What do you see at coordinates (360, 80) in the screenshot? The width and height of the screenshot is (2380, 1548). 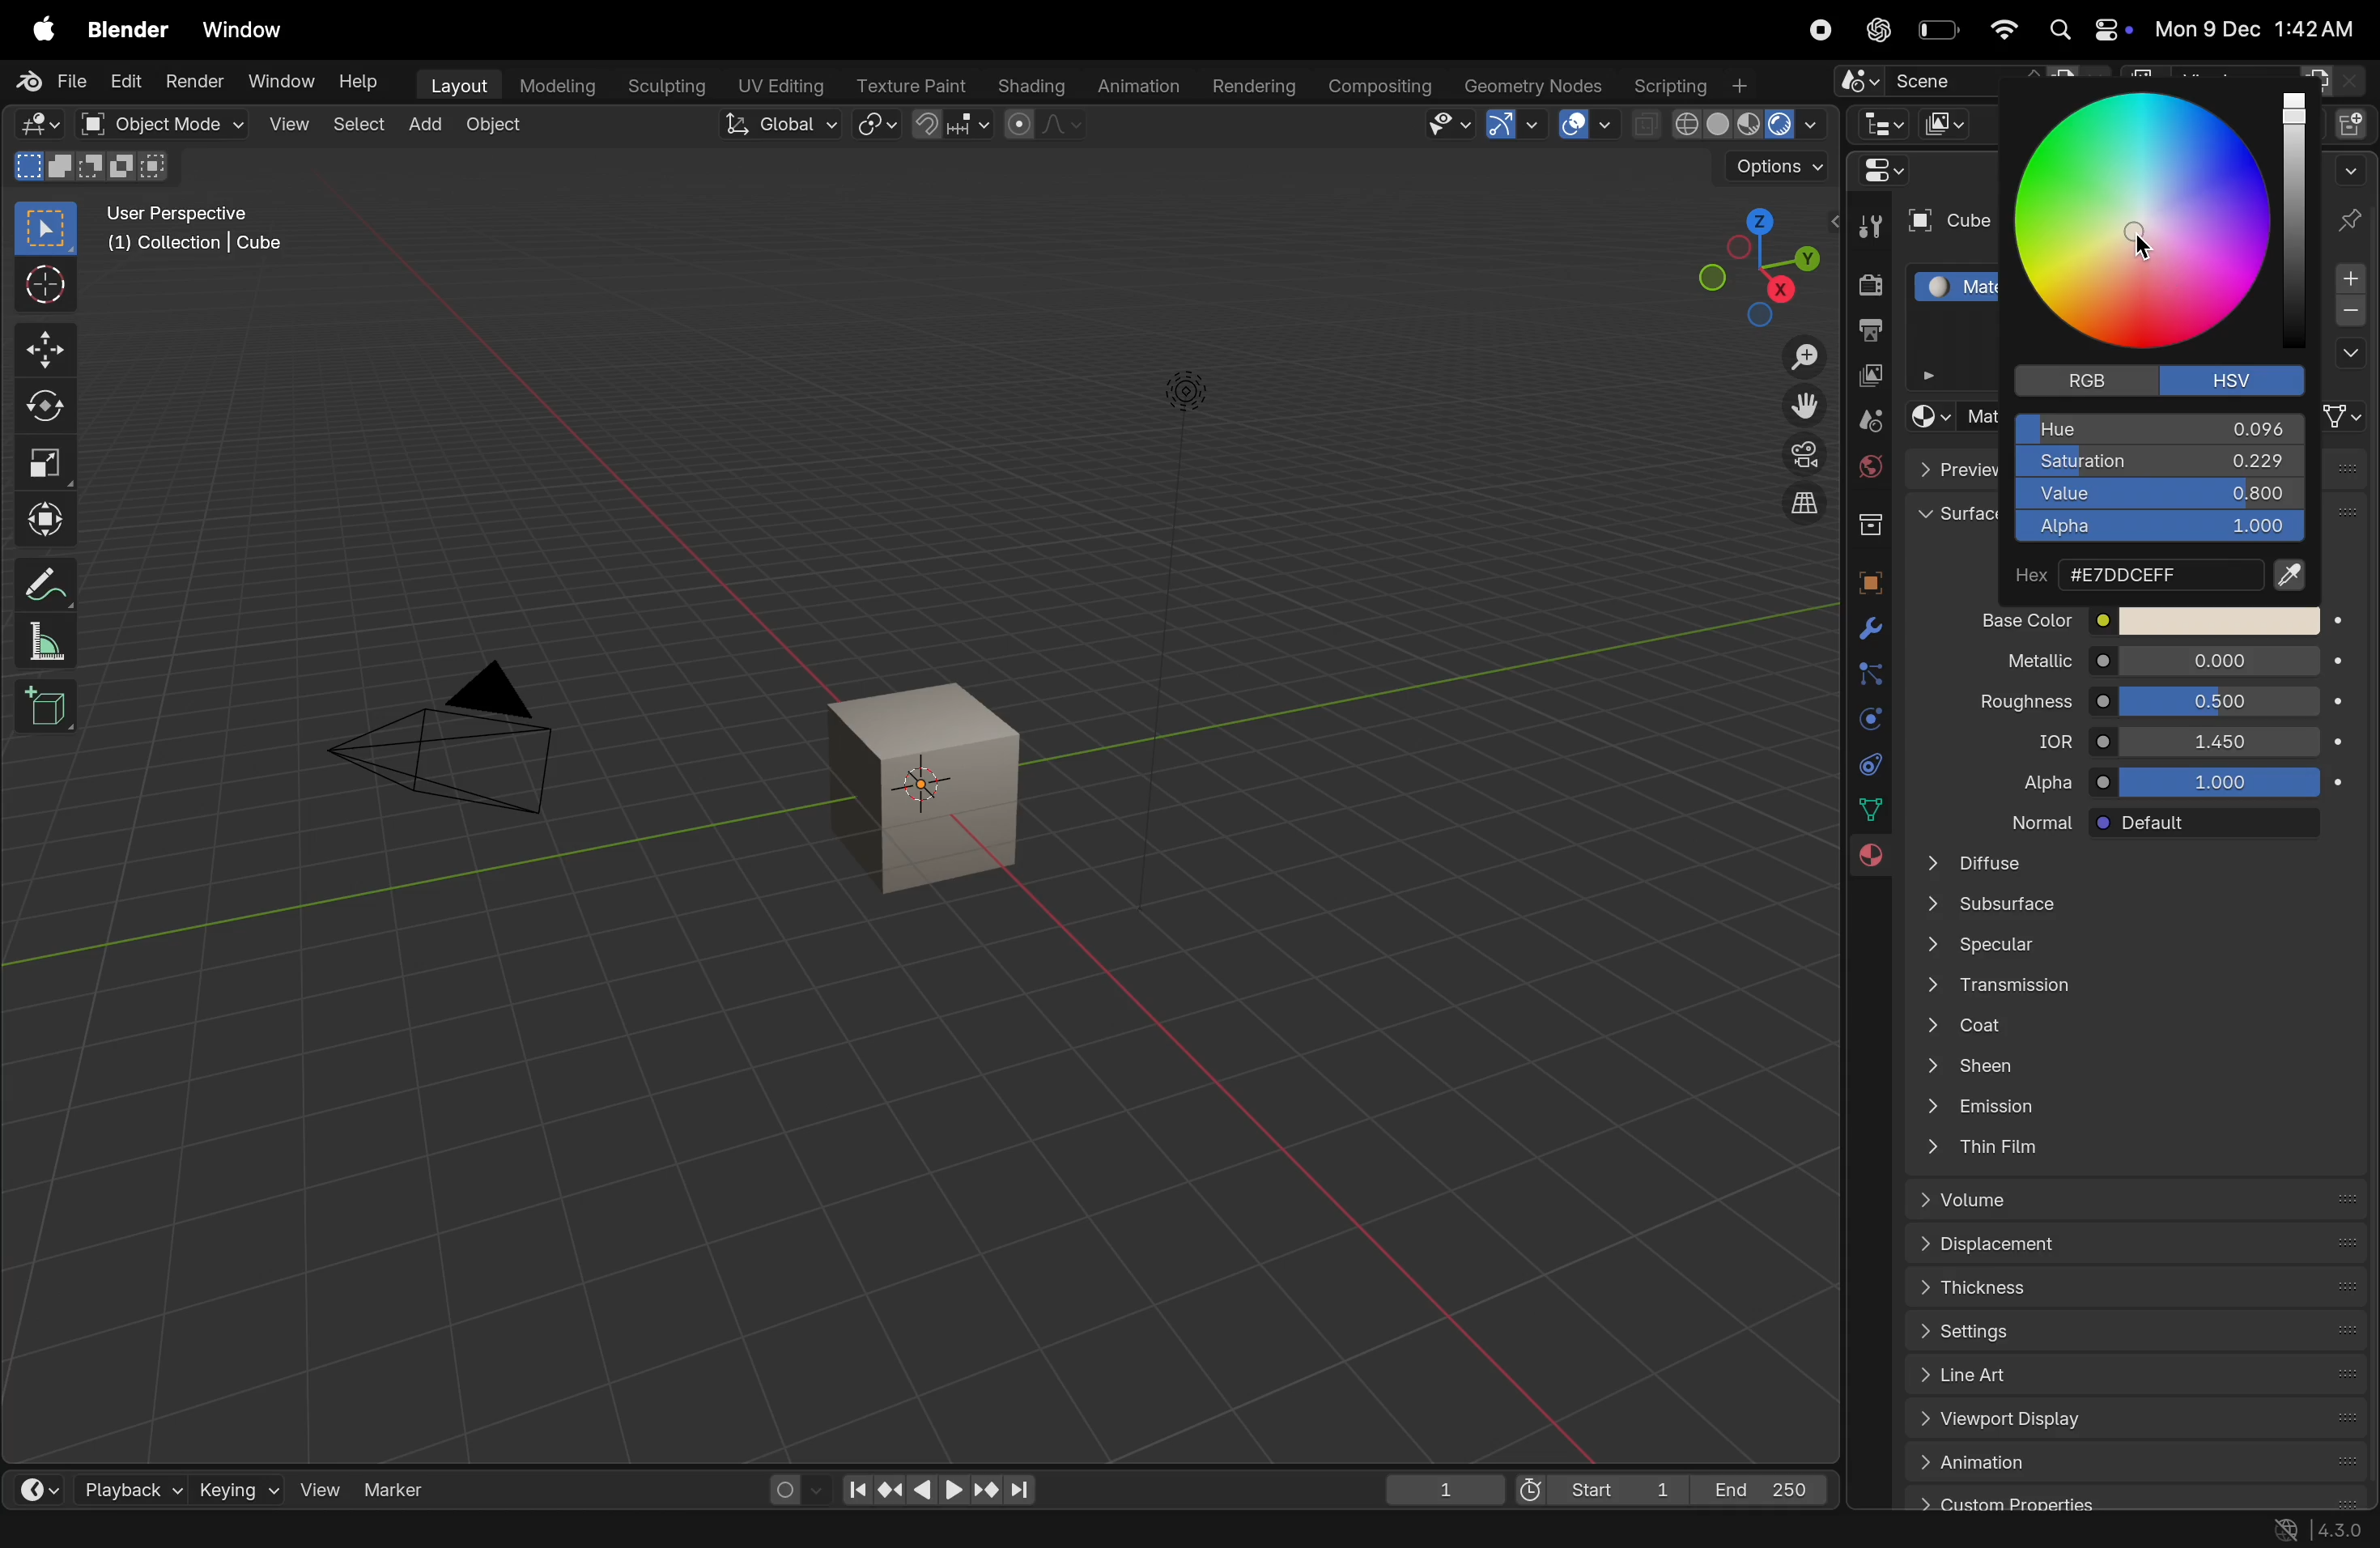 I see `Help` at bounding box center [360, 80].